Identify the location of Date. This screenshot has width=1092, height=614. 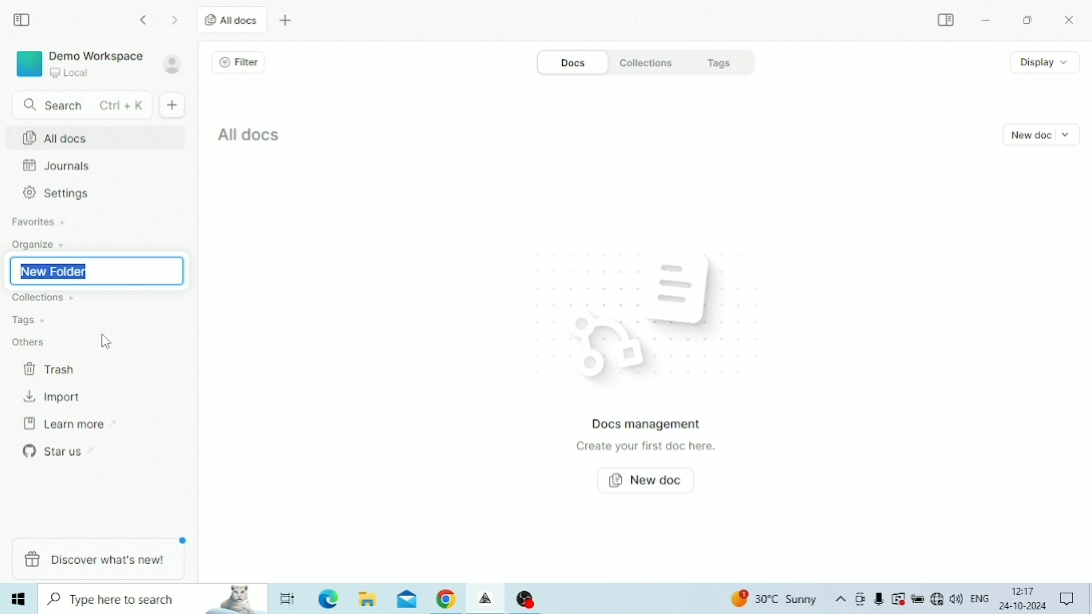
(1022, 606).